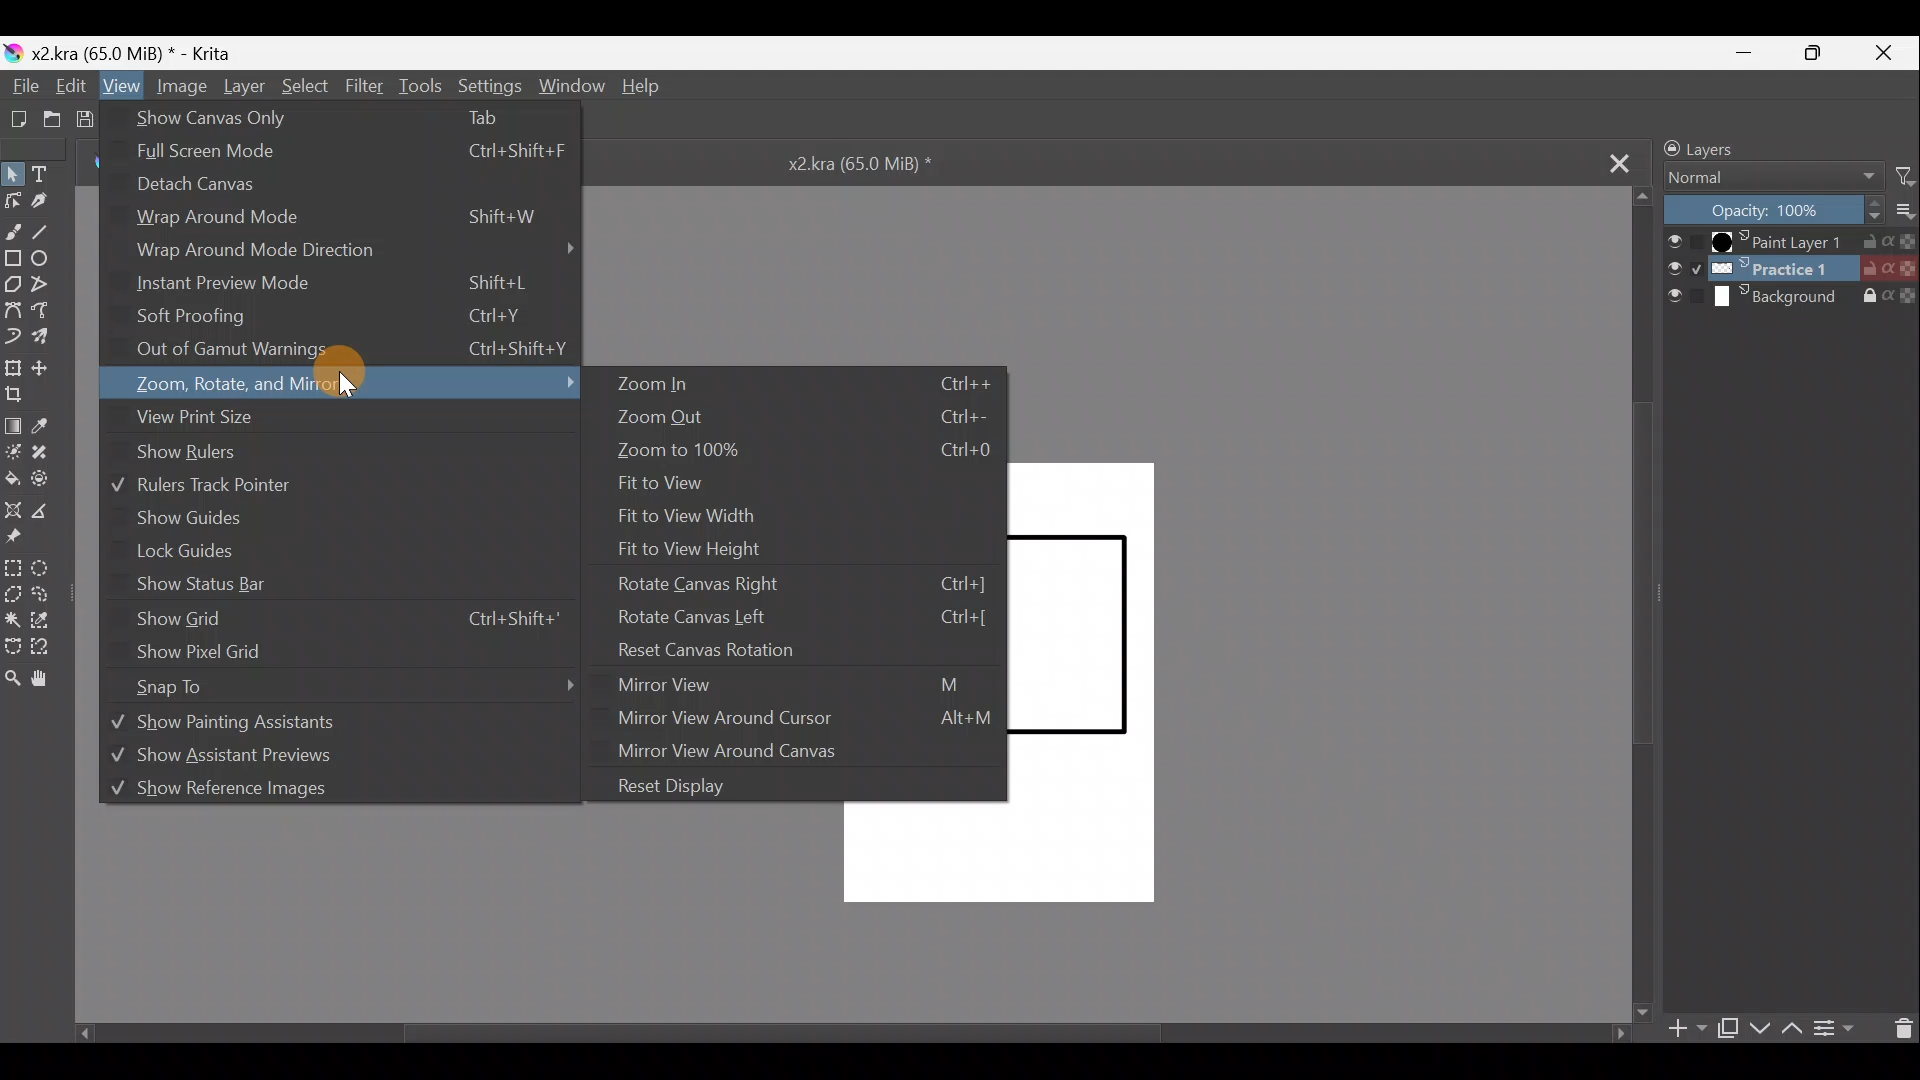 The width and height of the screenshot is (1920, 1080). What do you see at coordinates (305, 87) in the screenshot?
I see `Select` at bounding box center [305, 87].